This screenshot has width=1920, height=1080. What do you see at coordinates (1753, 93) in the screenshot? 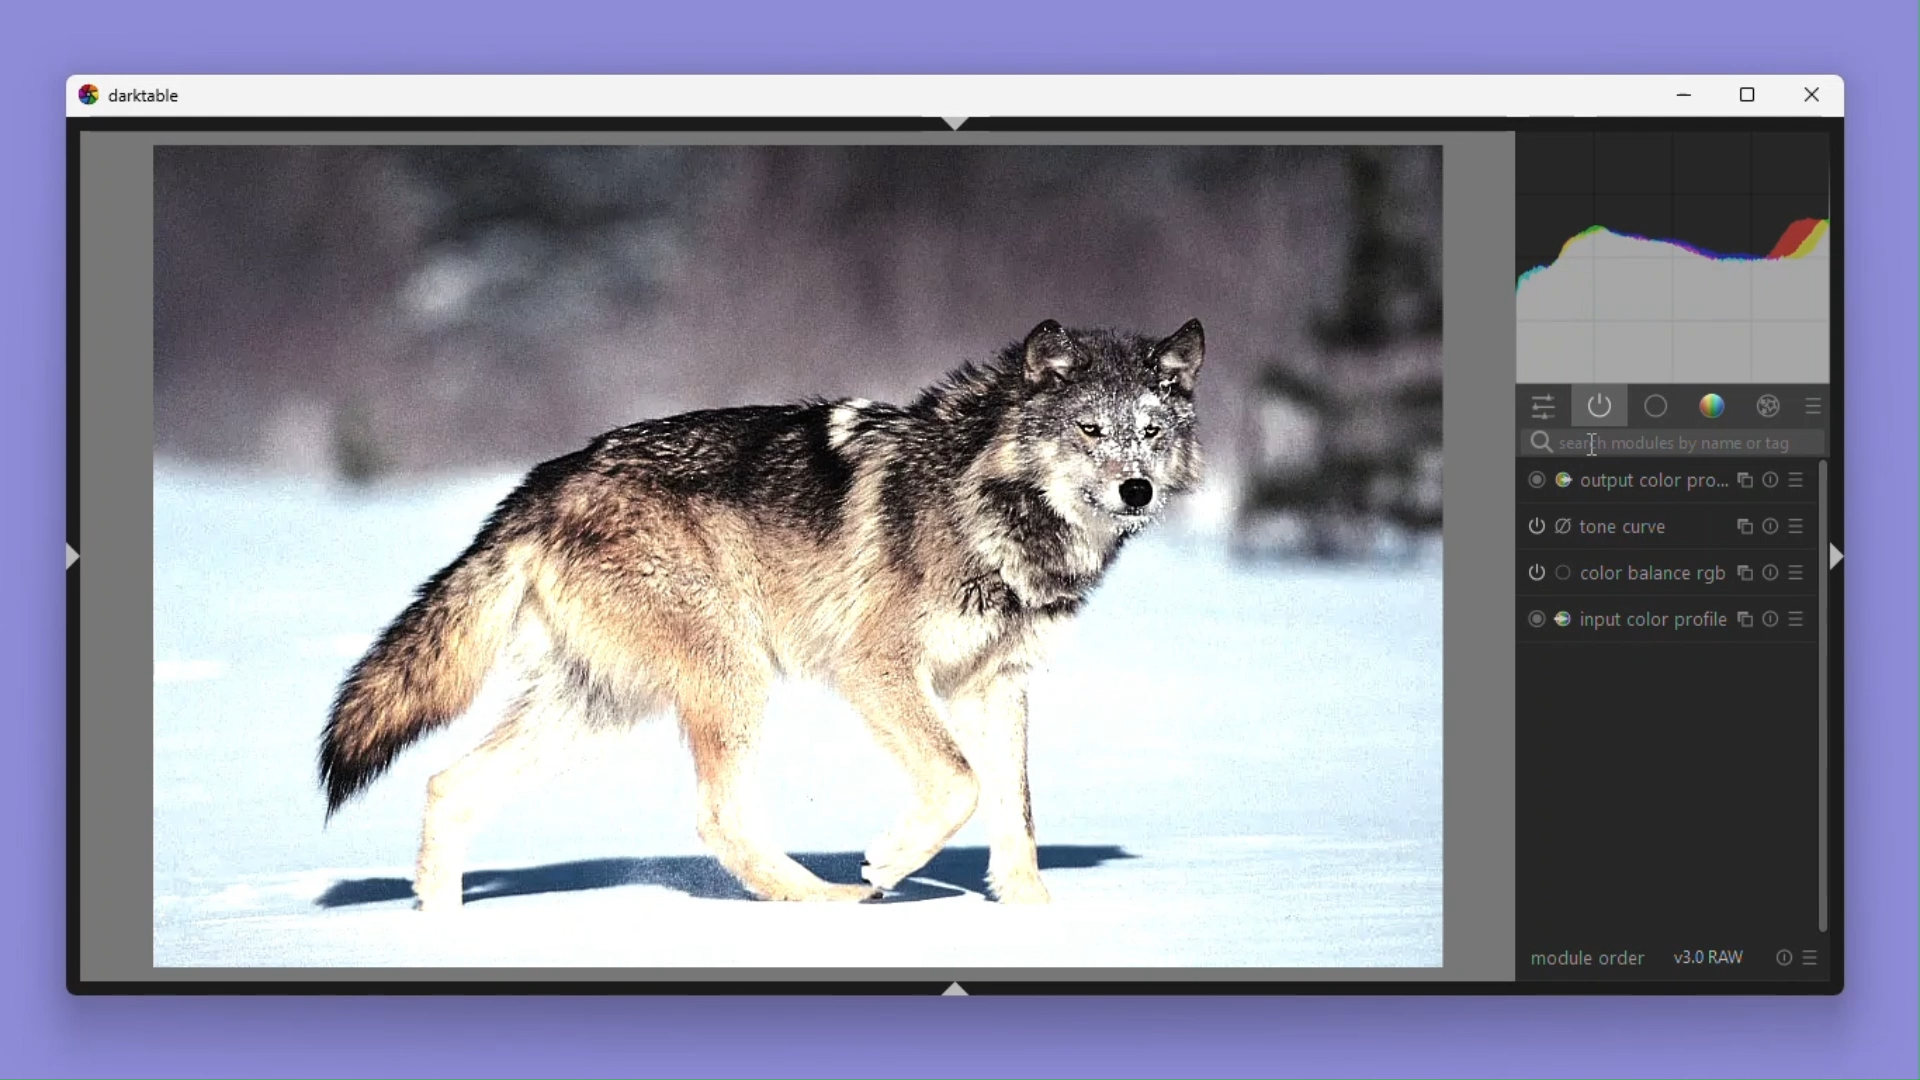
I see `Maximize` at bounding box center [1753, 93].